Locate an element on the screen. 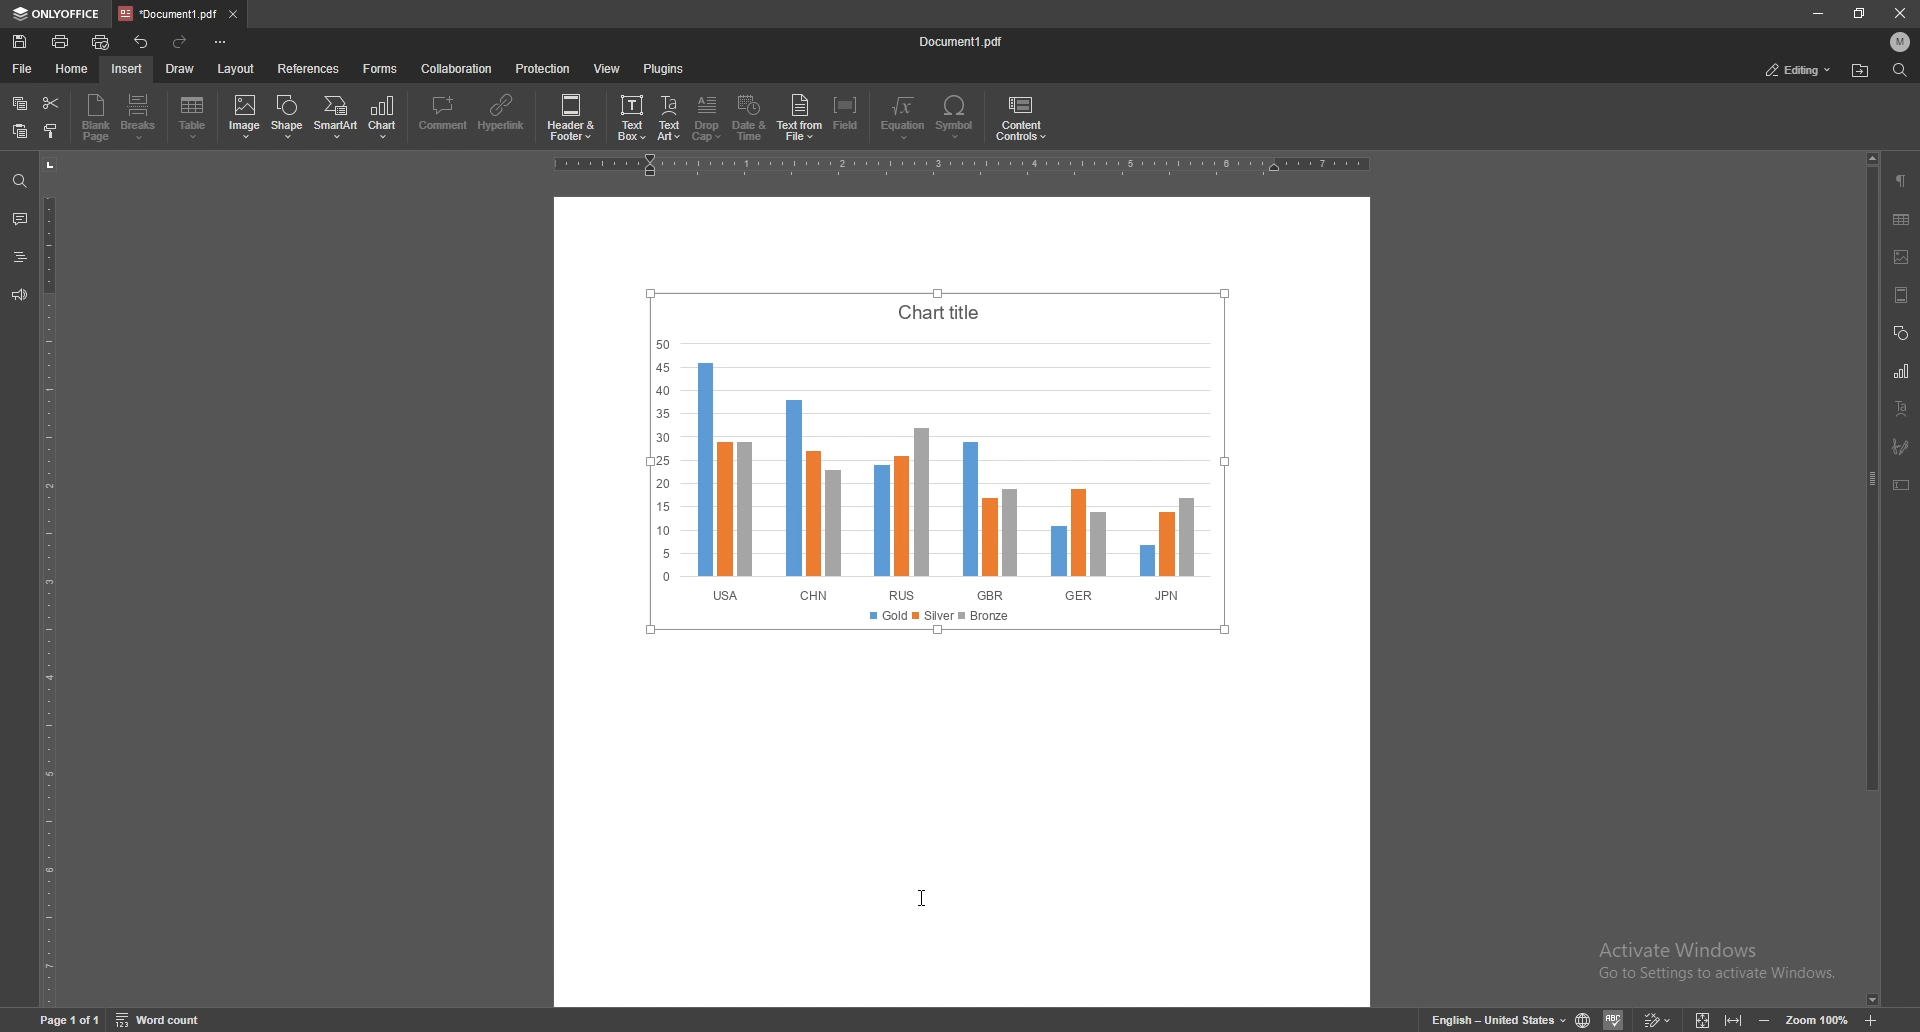 The width and height of the screenshot is (1920, 1032). forms is located at coordinates (382, 70).